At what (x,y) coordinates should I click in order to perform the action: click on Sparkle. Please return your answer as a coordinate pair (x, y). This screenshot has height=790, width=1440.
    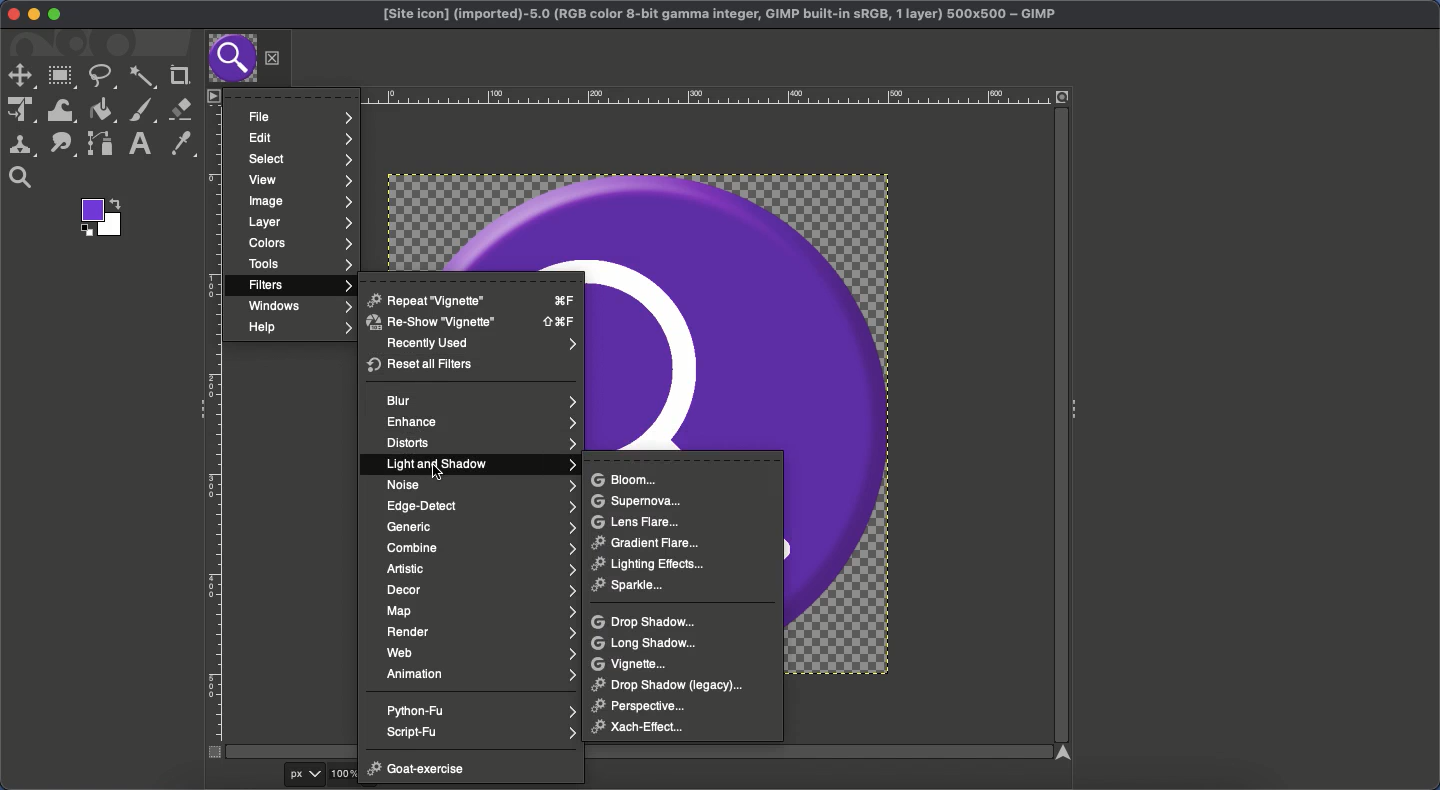
    Looking at the image, I should click on (633, 587).